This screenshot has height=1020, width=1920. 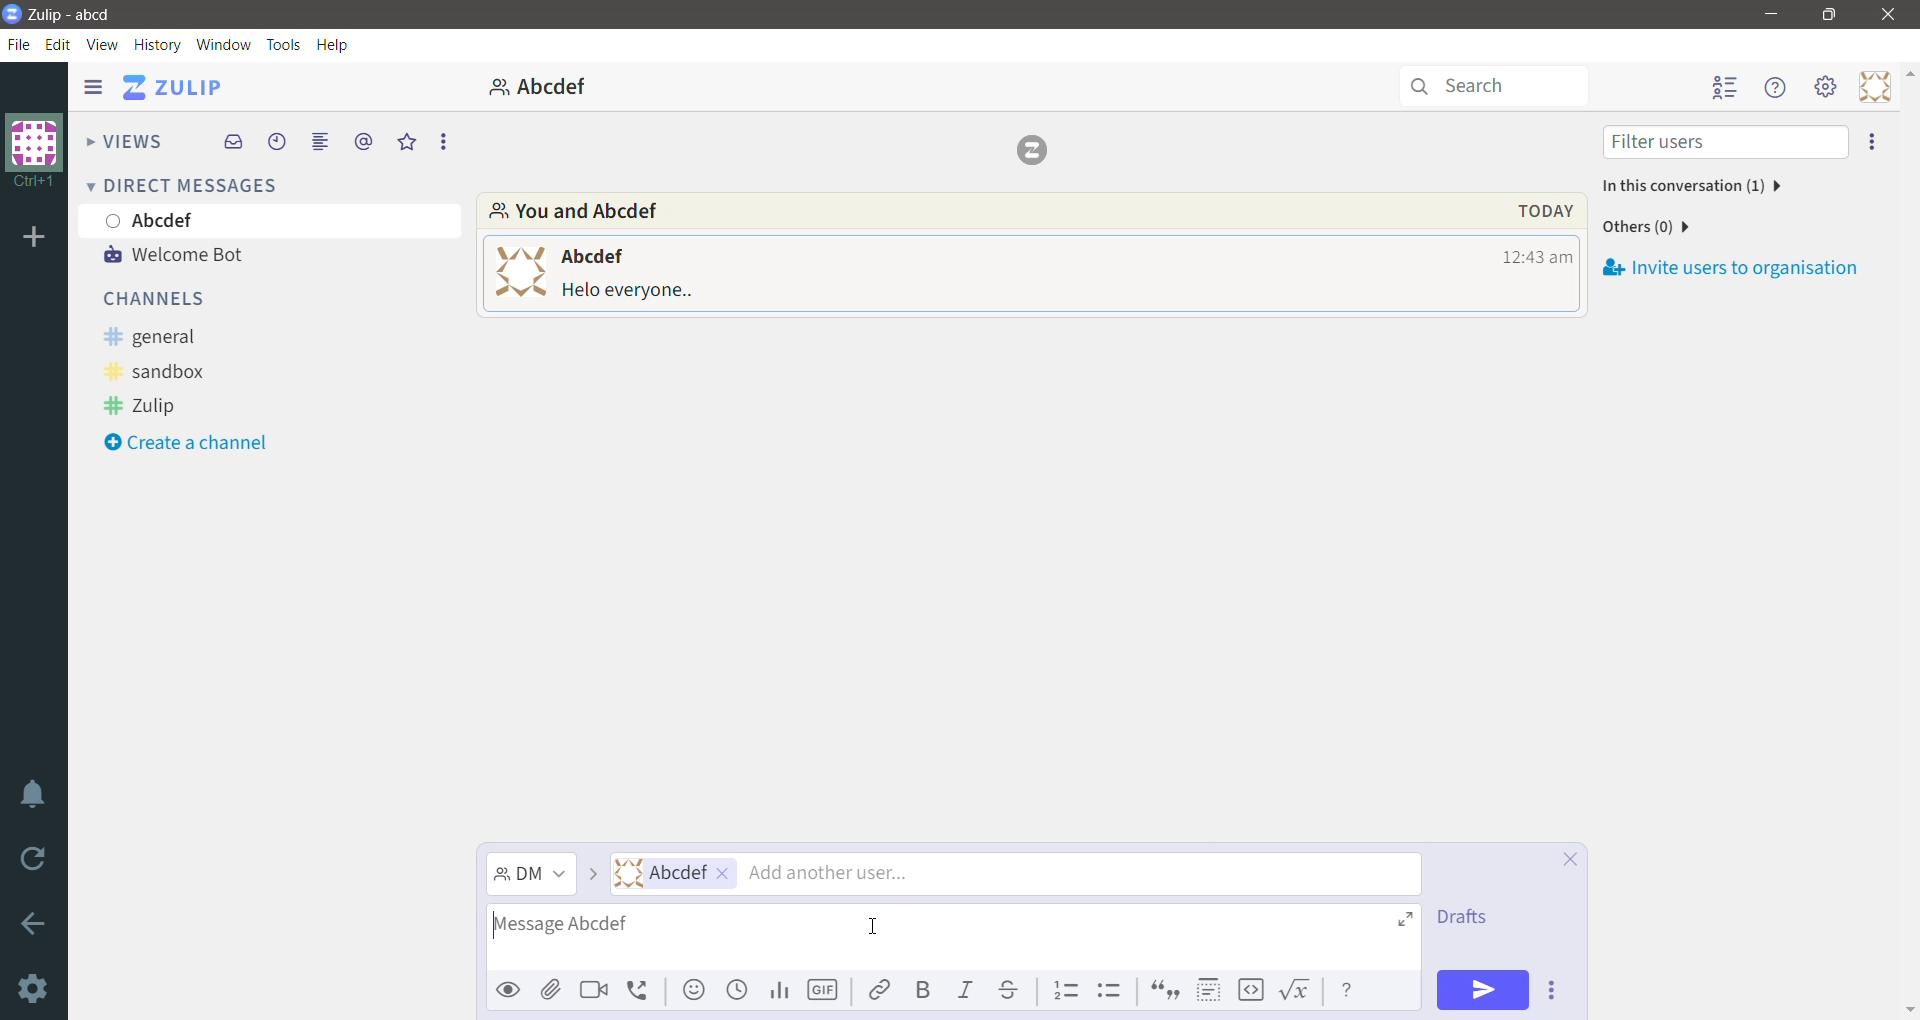 What do you see at coordinates (81, 12) in the screenshot?
I see `Application Name - Organization Name` at bounding box center [81, 12].